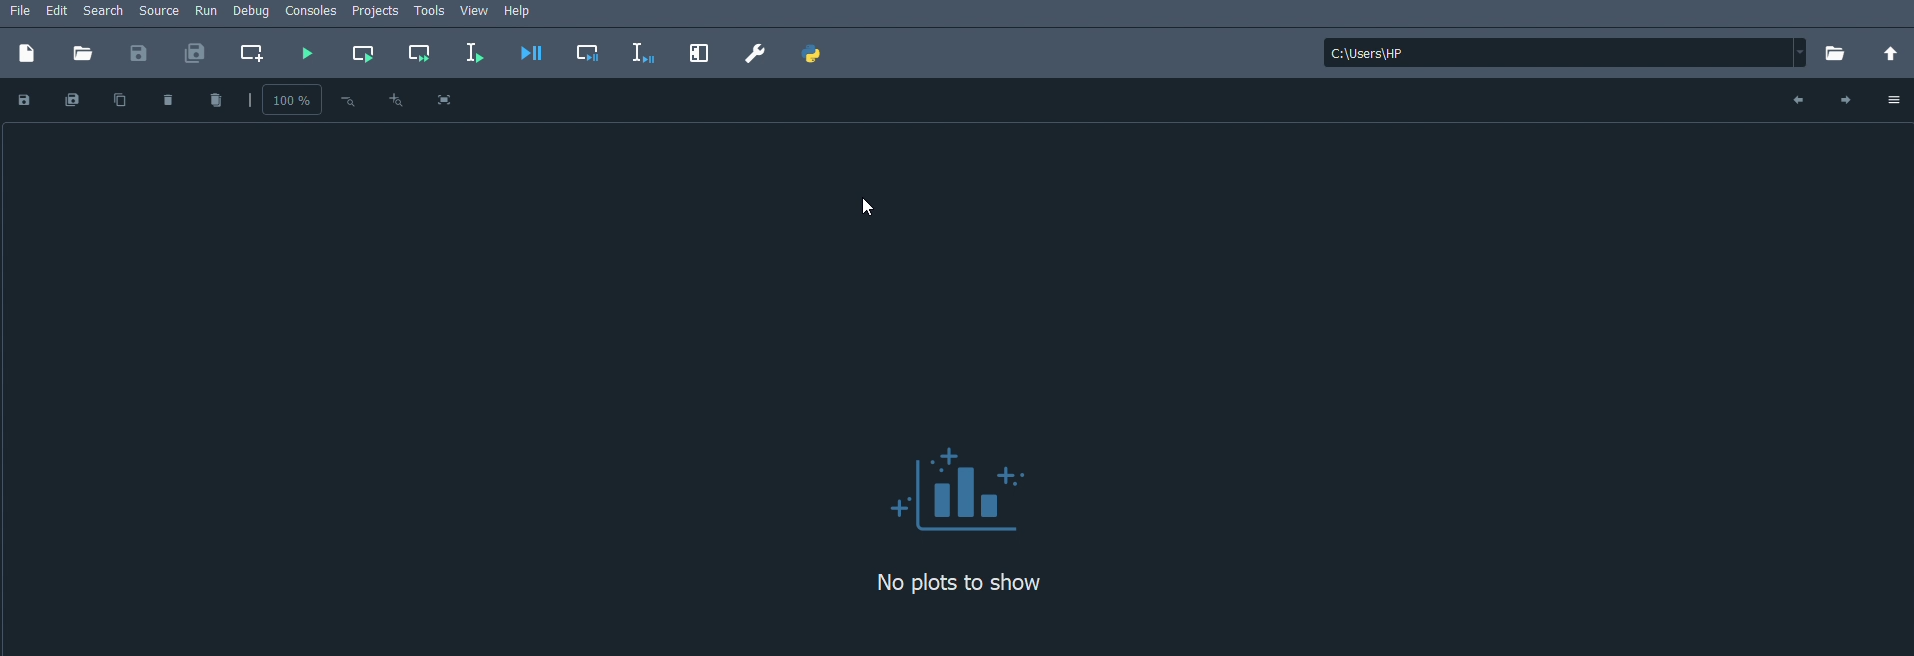 The width and height of the screenshot is (1914, 656). Describe the element at coordinates (83, 52) in the screenshot. I see `Open file` at that location.